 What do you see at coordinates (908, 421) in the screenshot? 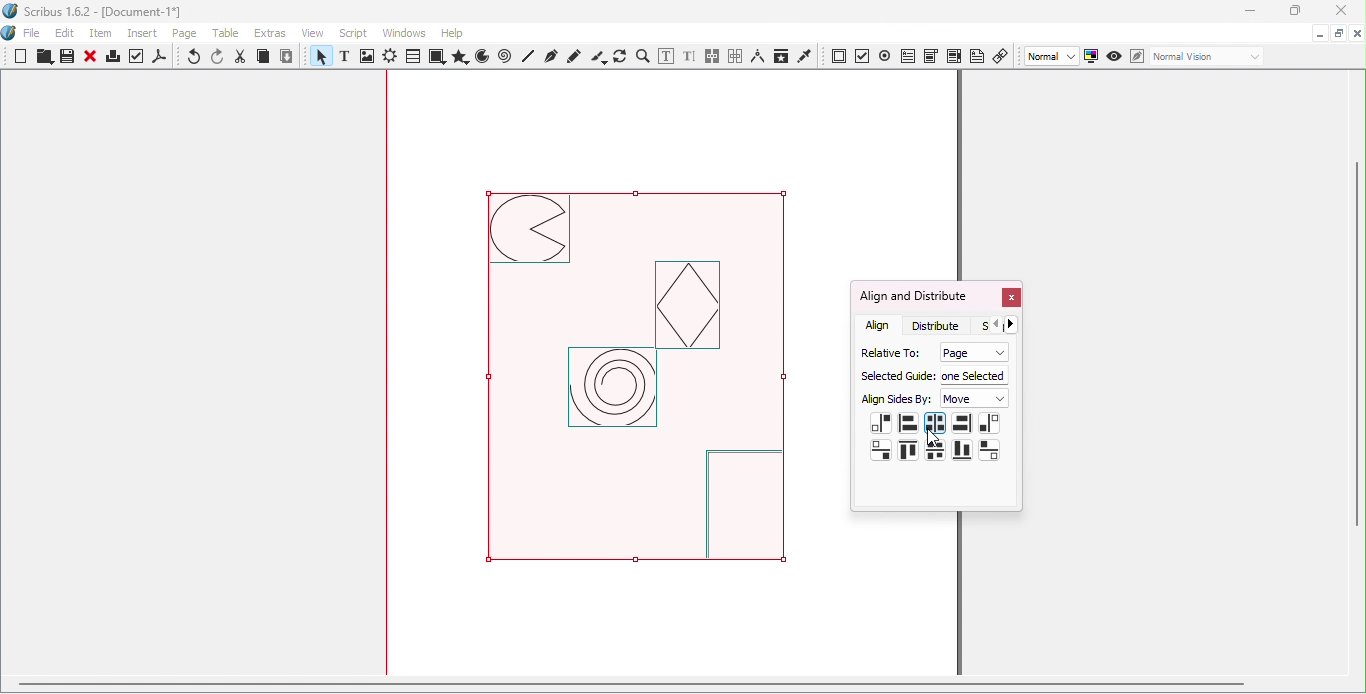
I see `Align left sides` at bounding box center [908, 421].